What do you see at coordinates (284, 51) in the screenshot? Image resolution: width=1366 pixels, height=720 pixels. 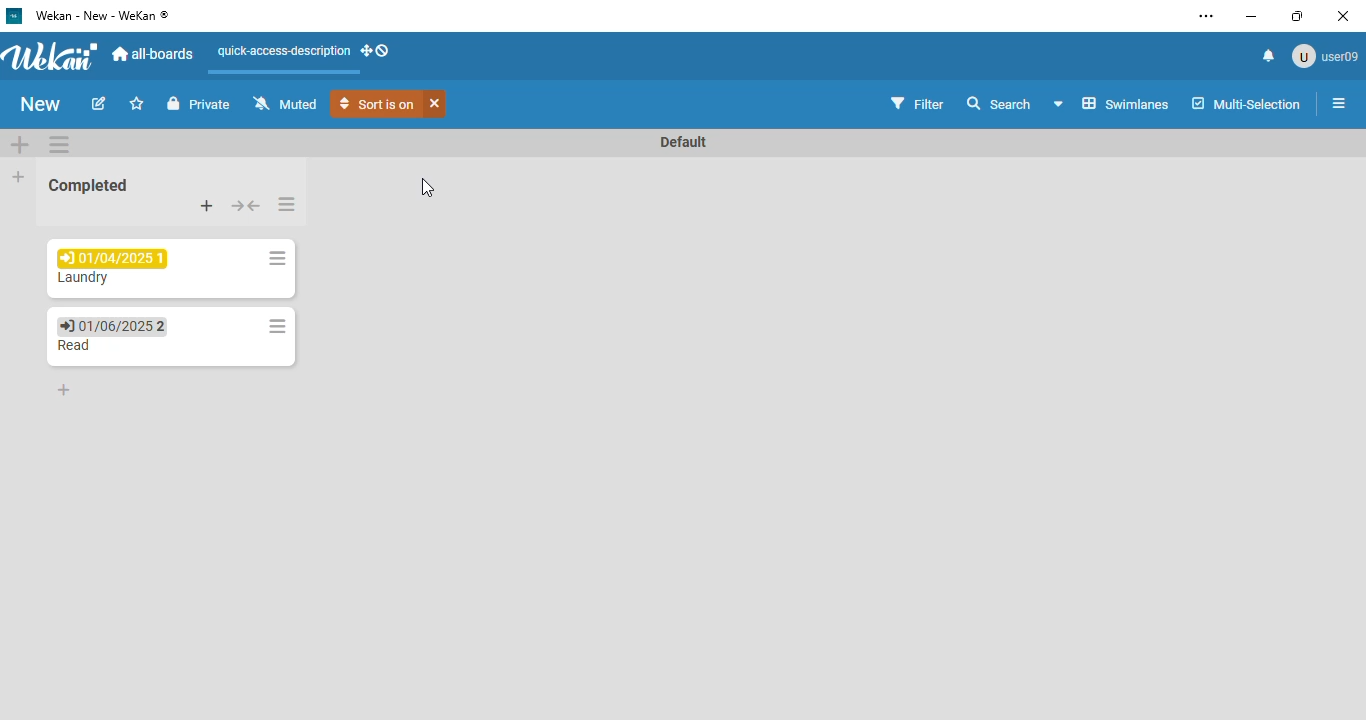 I see `quick-access-description` at bounding box center [284, 51].